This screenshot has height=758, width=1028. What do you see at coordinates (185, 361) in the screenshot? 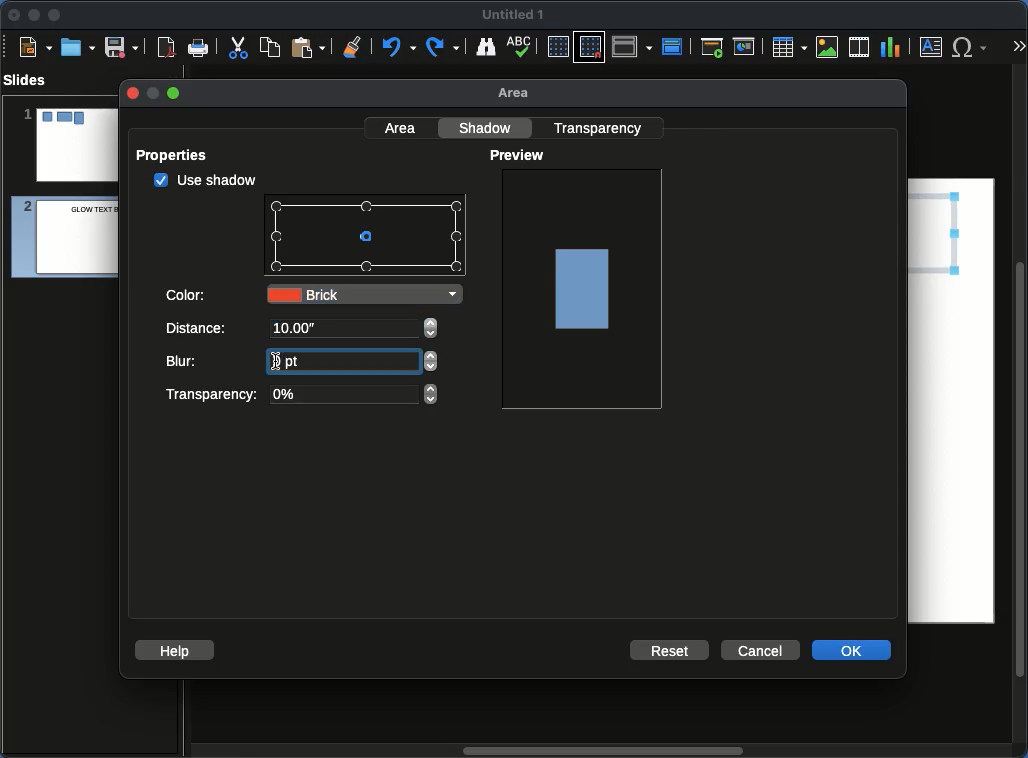
I see `Blur` at bounding box center [185, 361].